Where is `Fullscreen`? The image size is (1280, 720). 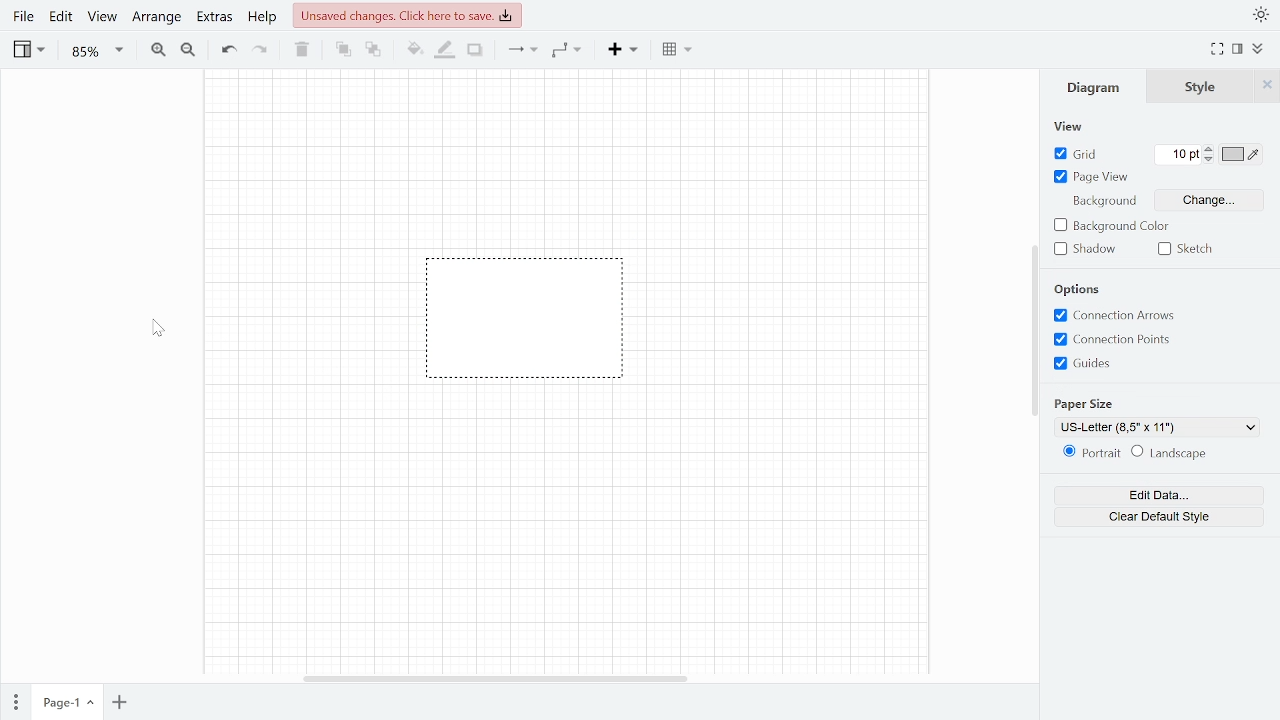 Fullscreen is located at coordinates (1217, 50).